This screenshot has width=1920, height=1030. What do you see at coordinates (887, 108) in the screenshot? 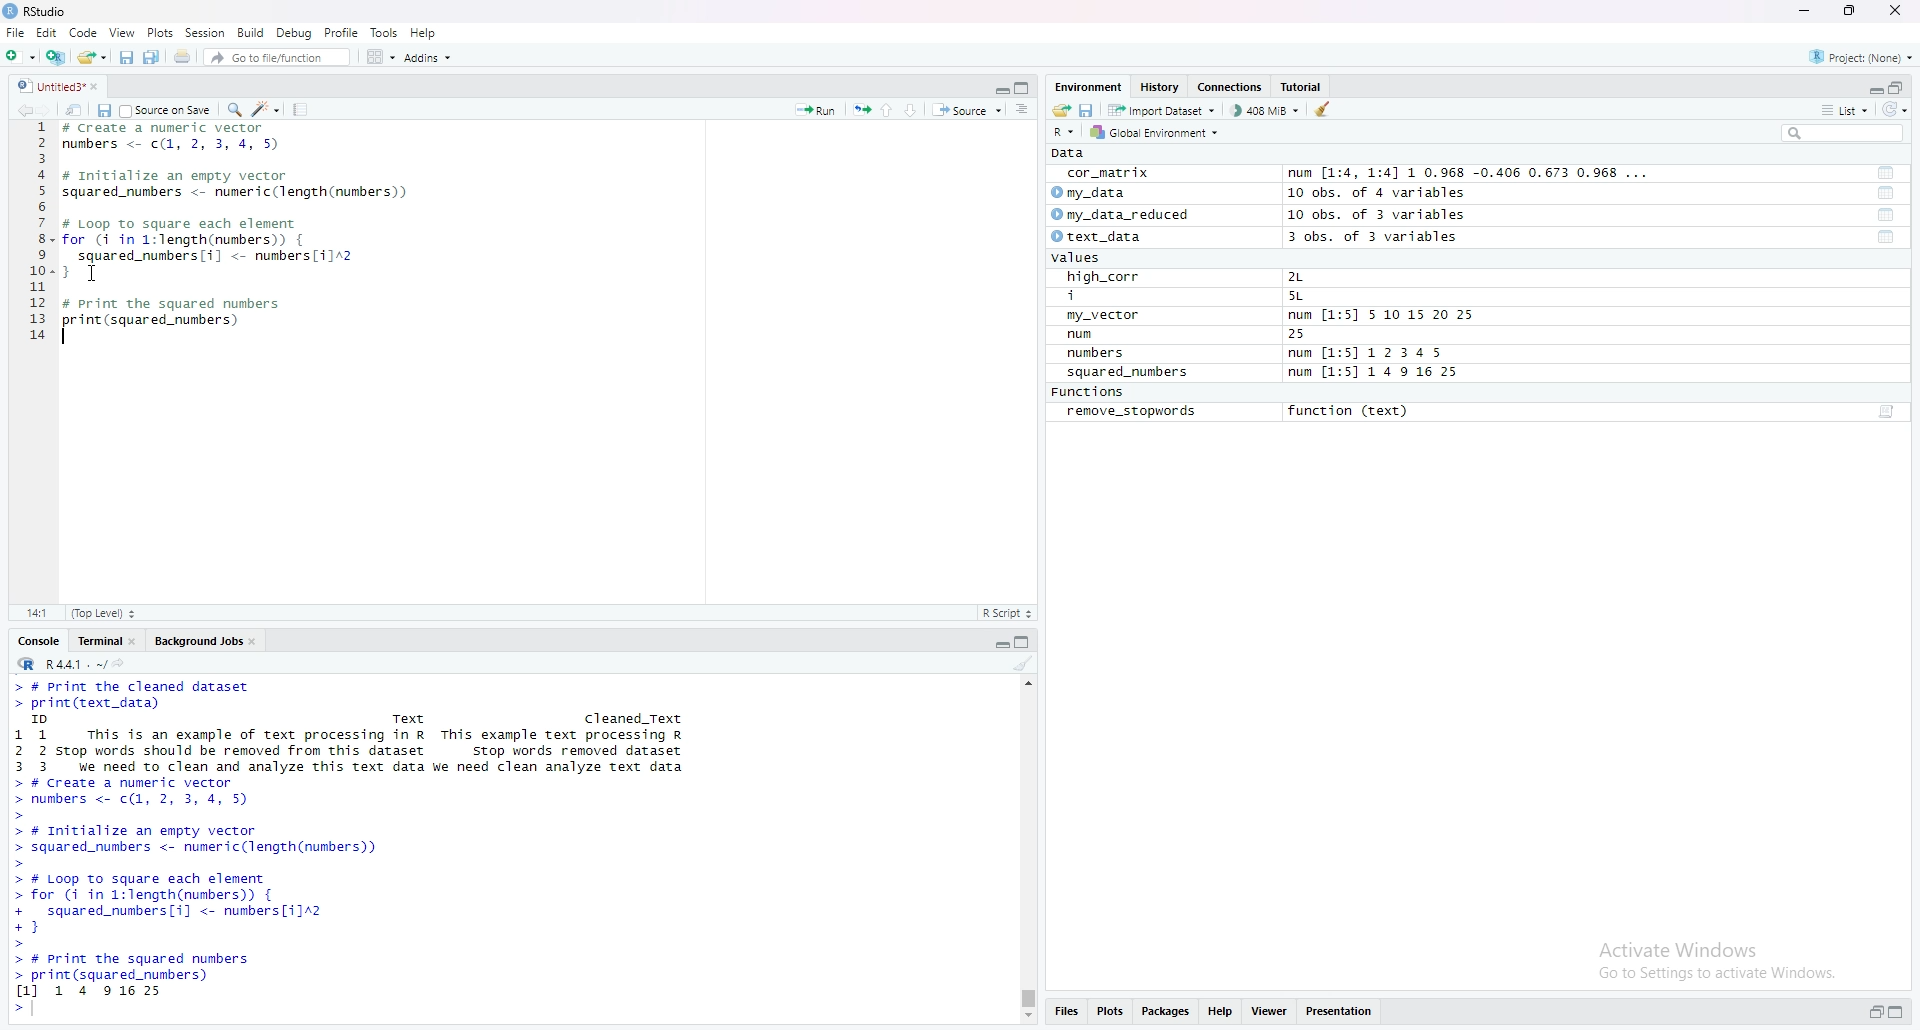
I see `up` at bounding box center [887, 108].